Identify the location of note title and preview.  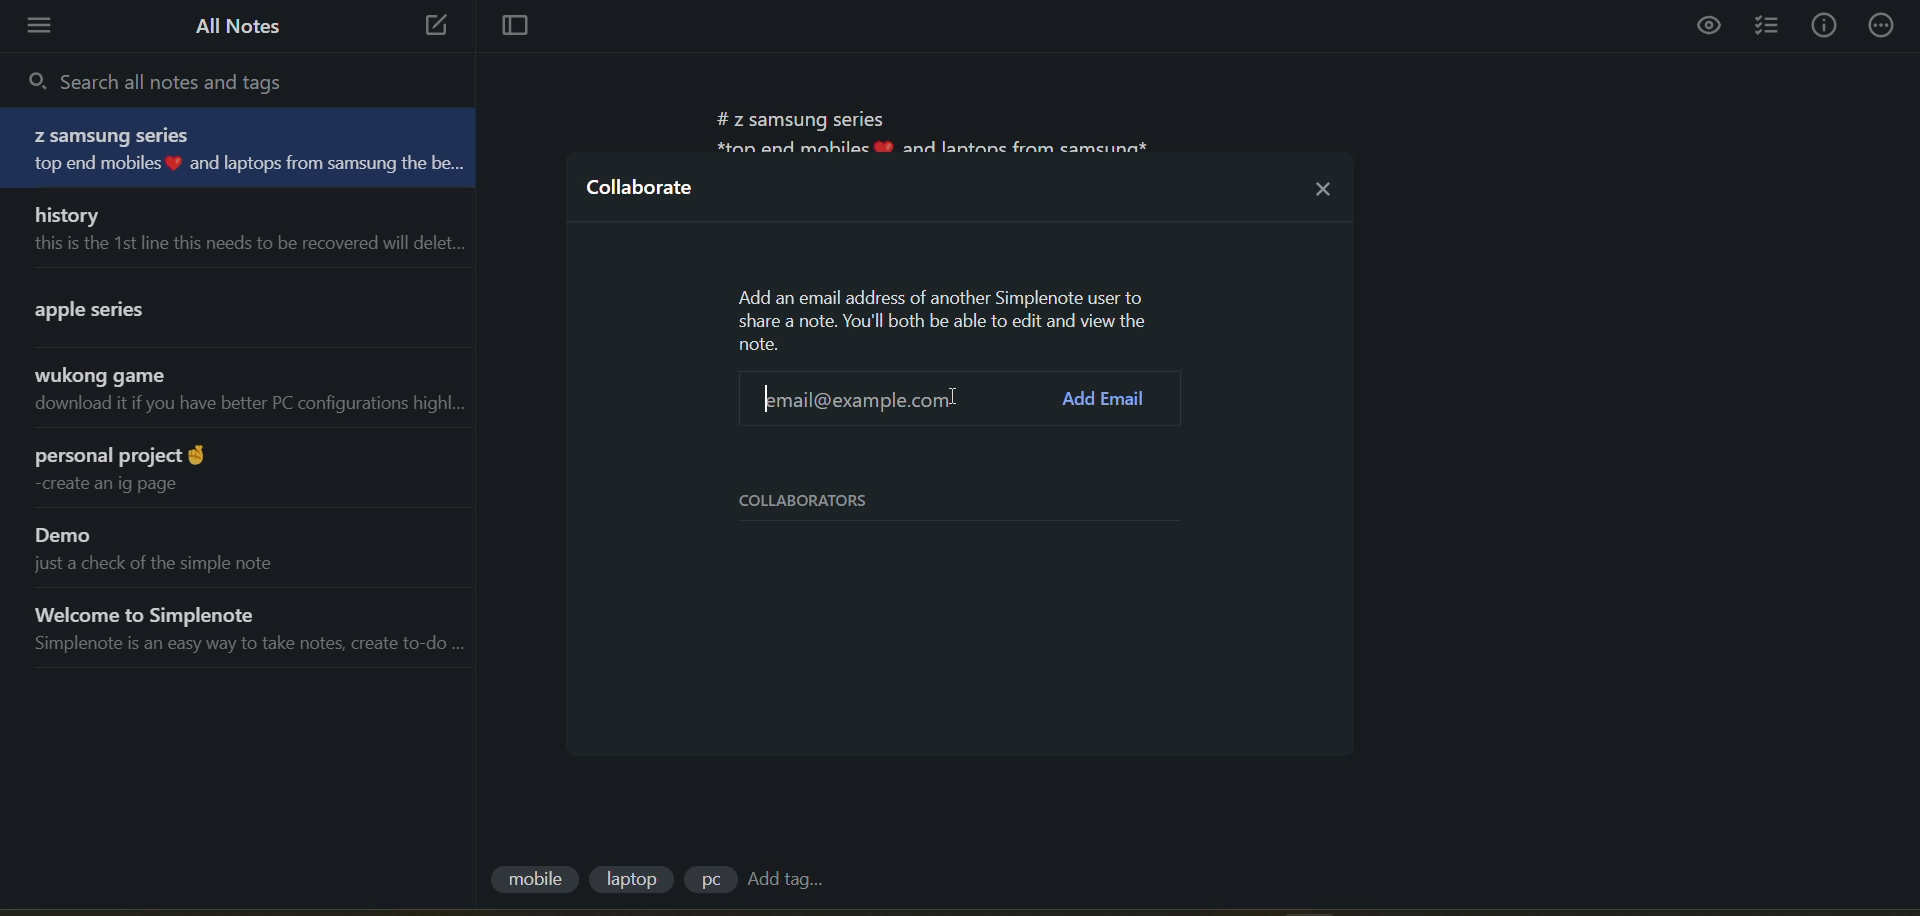
(238, 228).